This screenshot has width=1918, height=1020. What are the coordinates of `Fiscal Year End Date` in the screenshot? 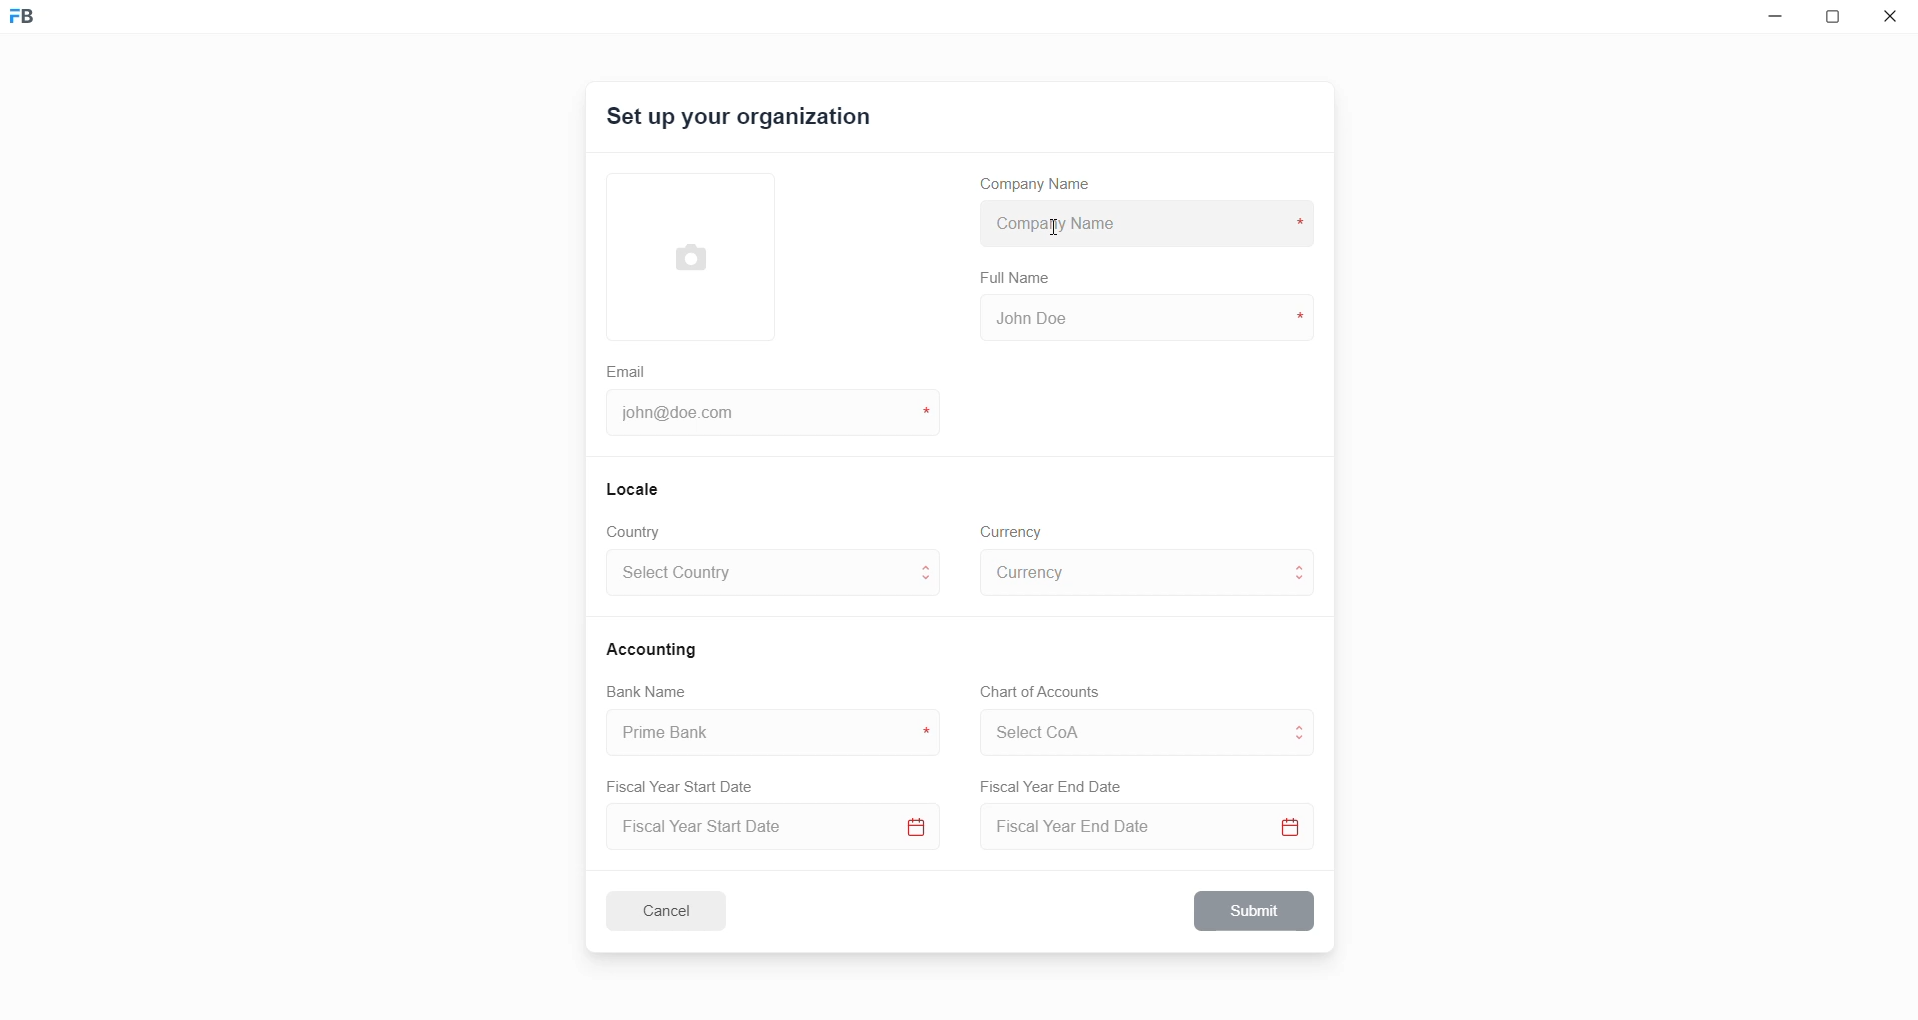 It's located at (1053, 787).